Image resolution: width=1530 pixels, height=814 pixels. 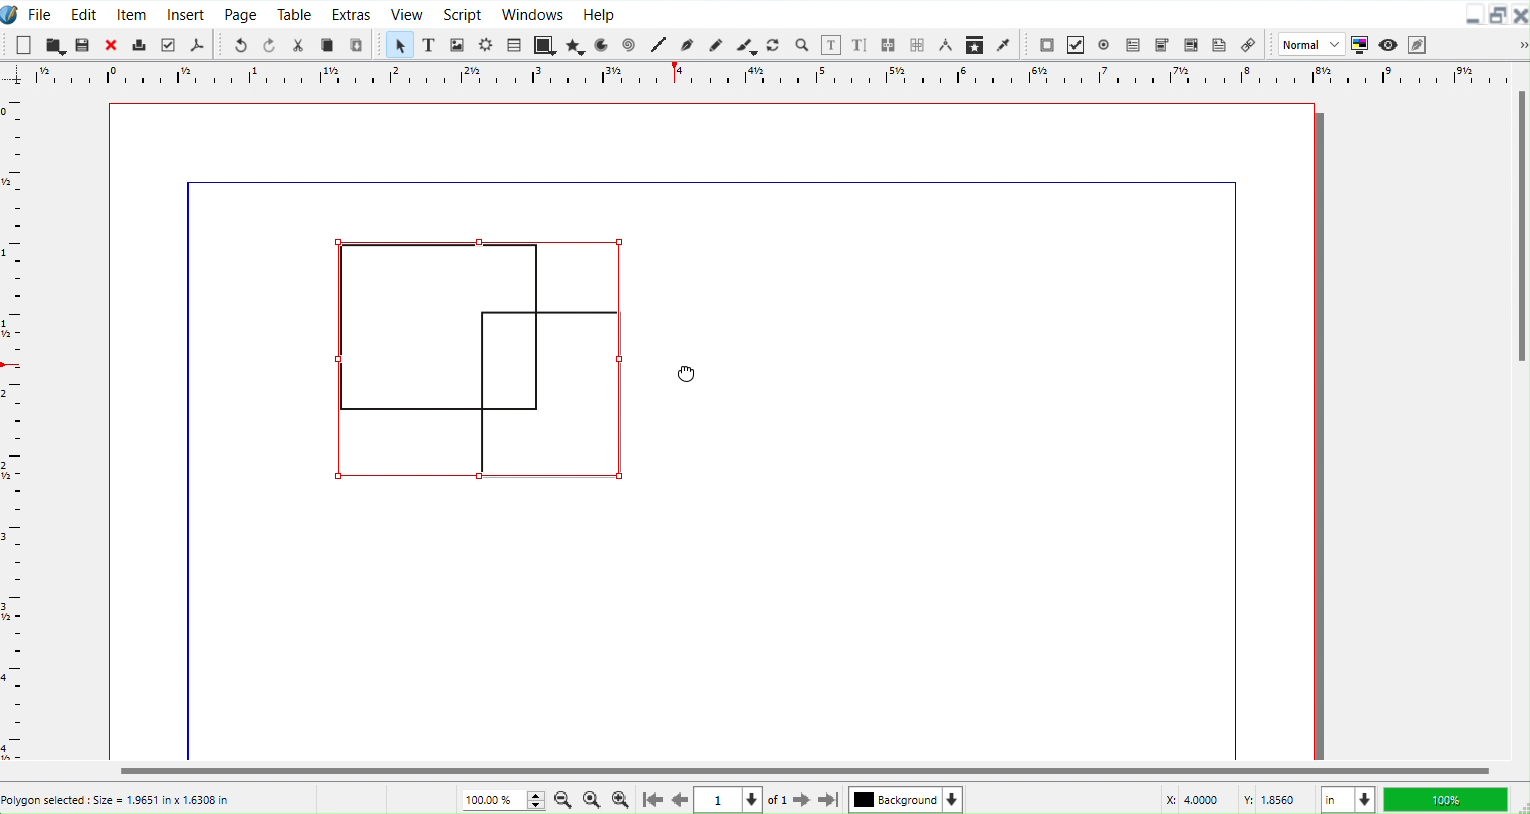 I want to click on Save as PDF, so click(x=197, y=44).